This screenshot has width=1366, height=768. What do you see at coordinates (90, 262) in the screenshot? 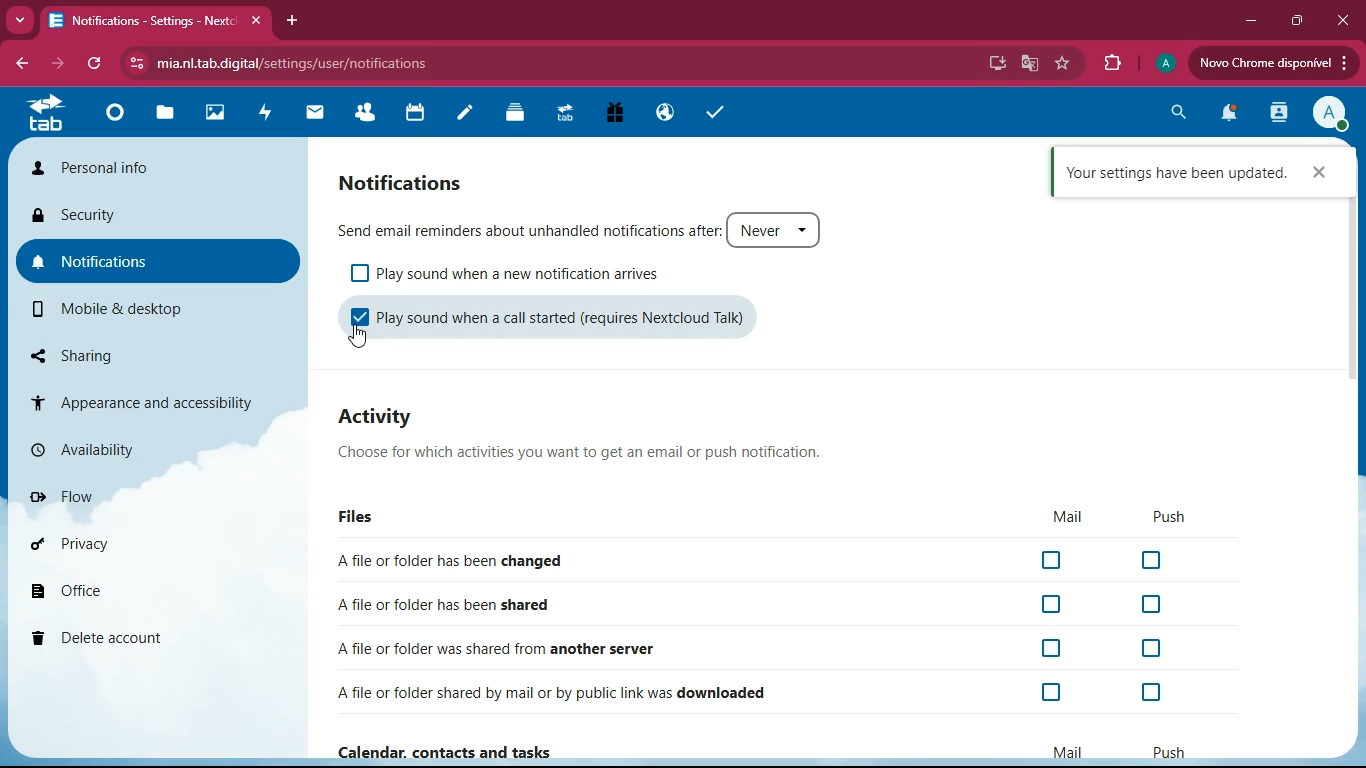
I see `notifications` at bounding box center [90, 262].